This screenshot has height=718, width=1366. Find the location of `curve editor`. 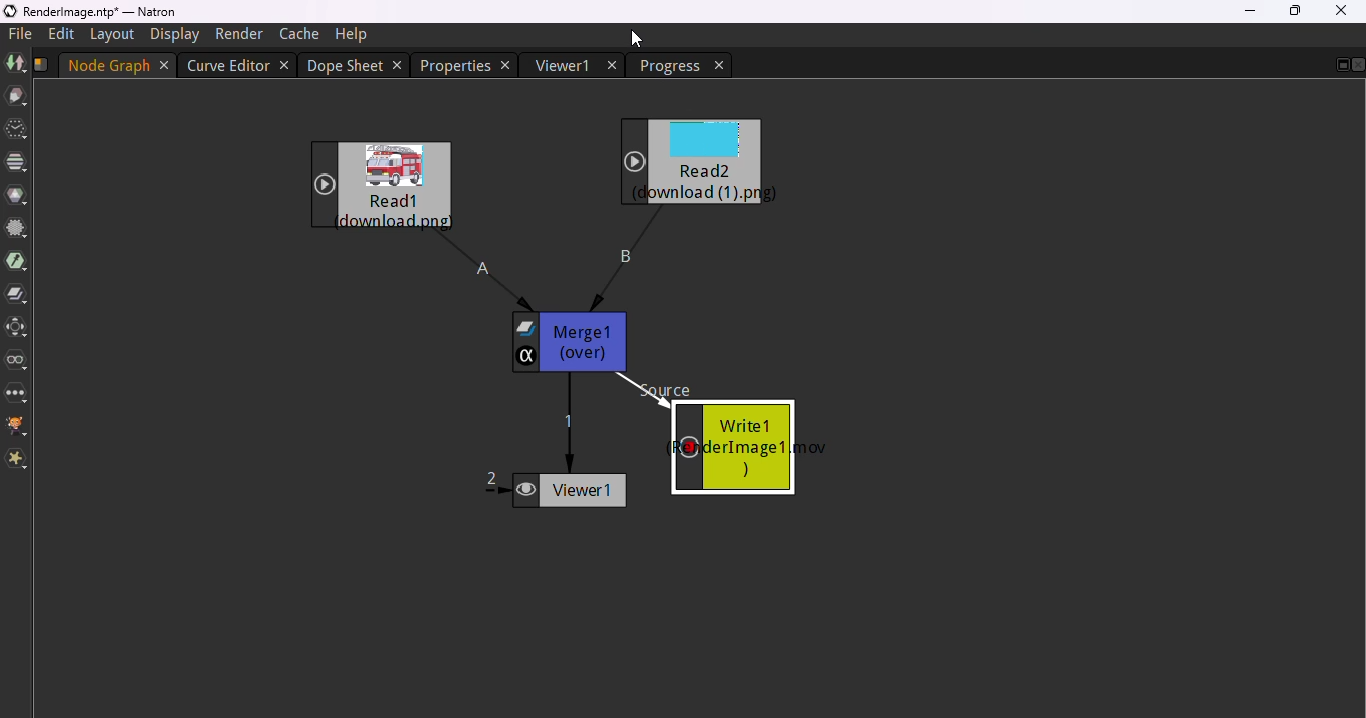

curve editor is located at coordinates (227, 64).